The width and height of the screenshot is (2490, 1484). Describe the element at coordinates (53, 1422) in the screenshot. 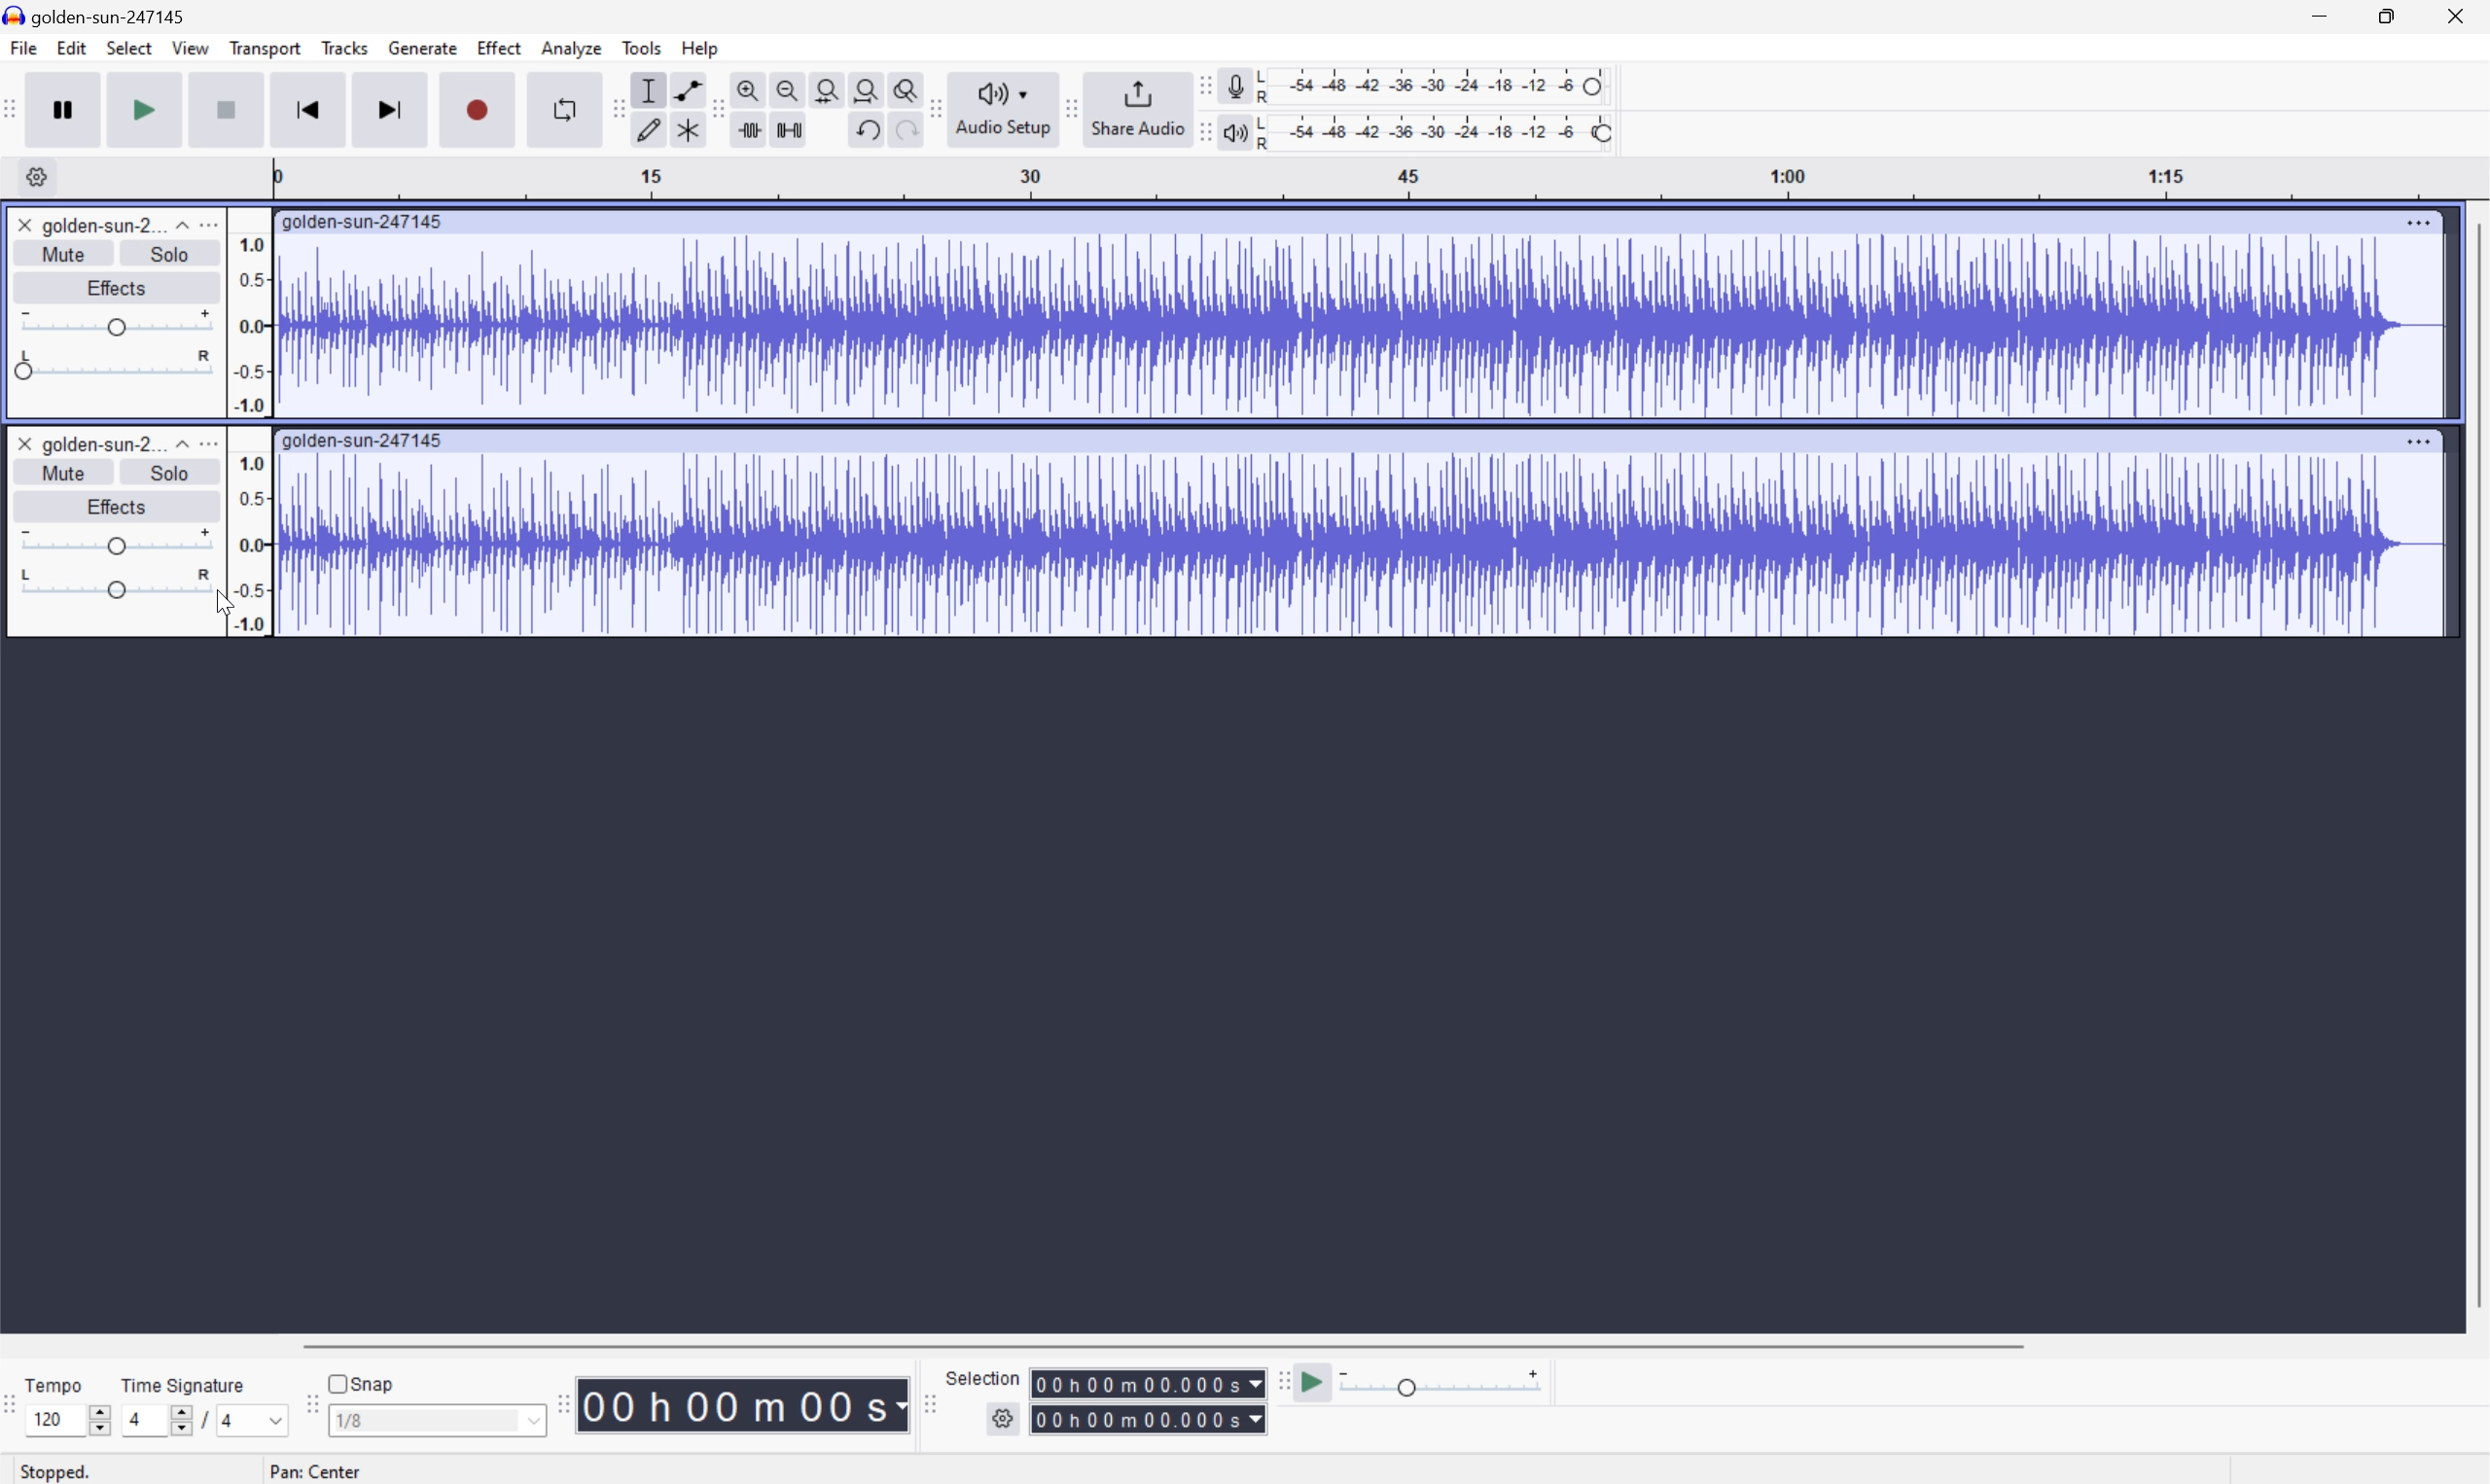

I see `120` at that location.